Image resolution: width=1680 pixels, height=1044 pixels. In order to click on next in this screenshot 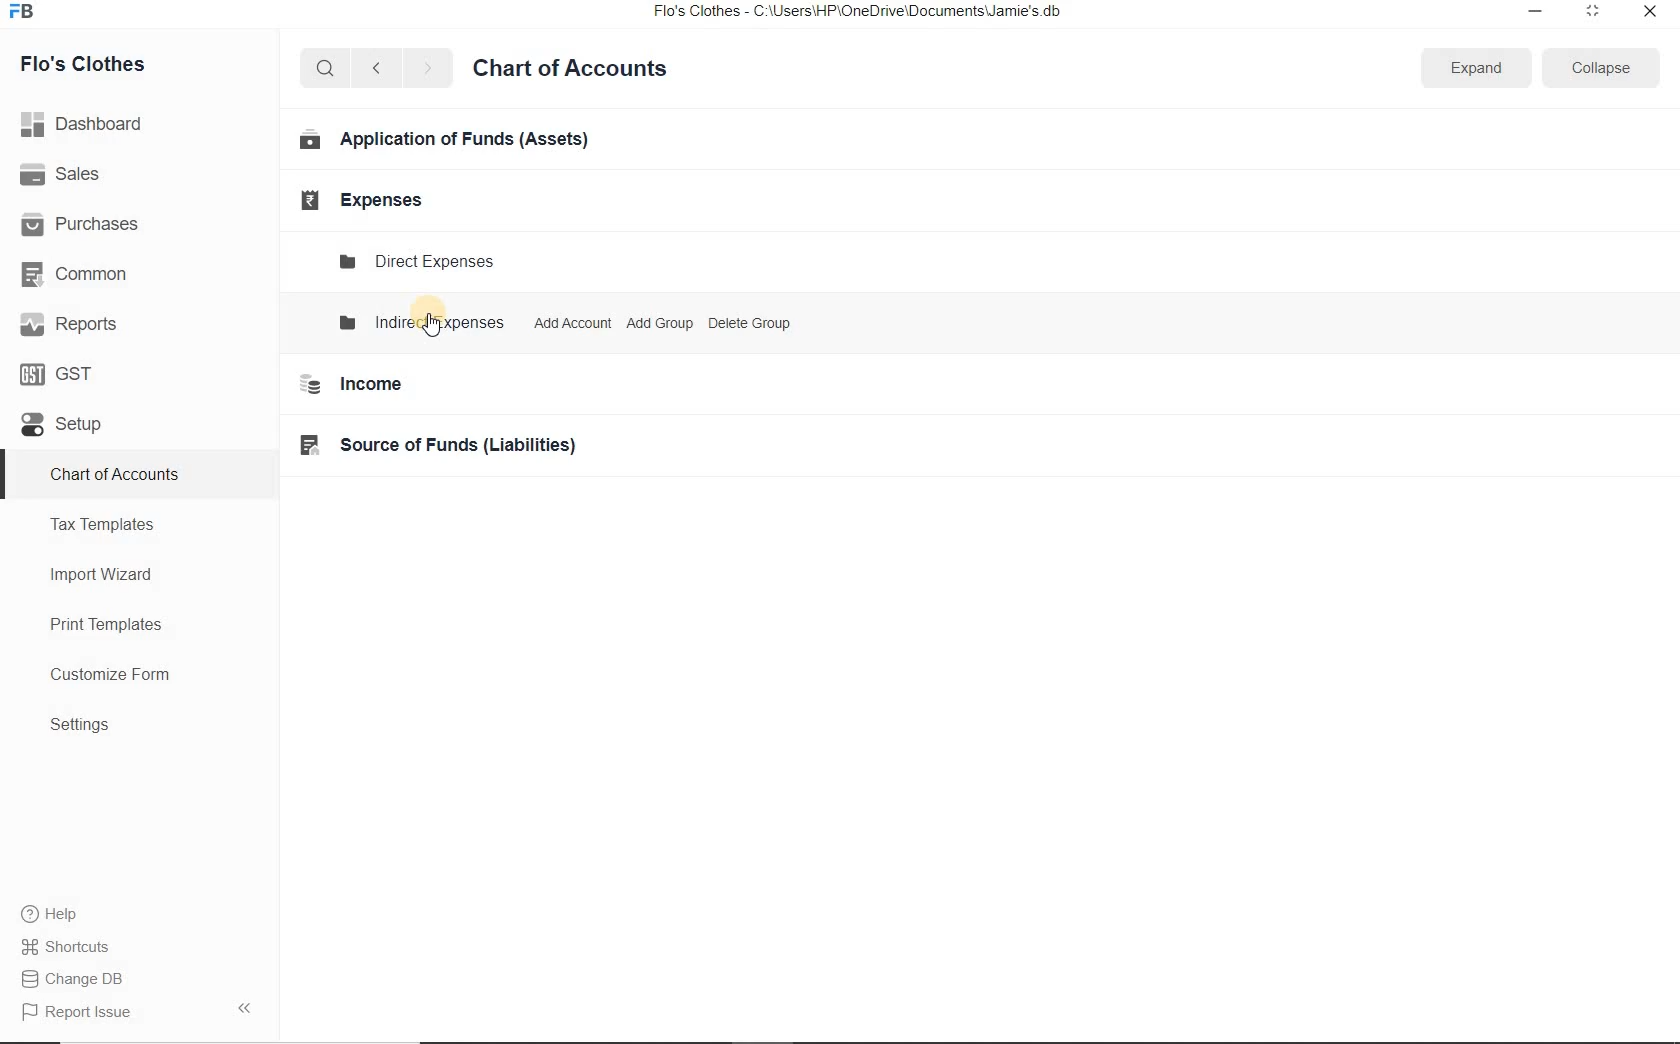, I will do `click(427, 70)`.